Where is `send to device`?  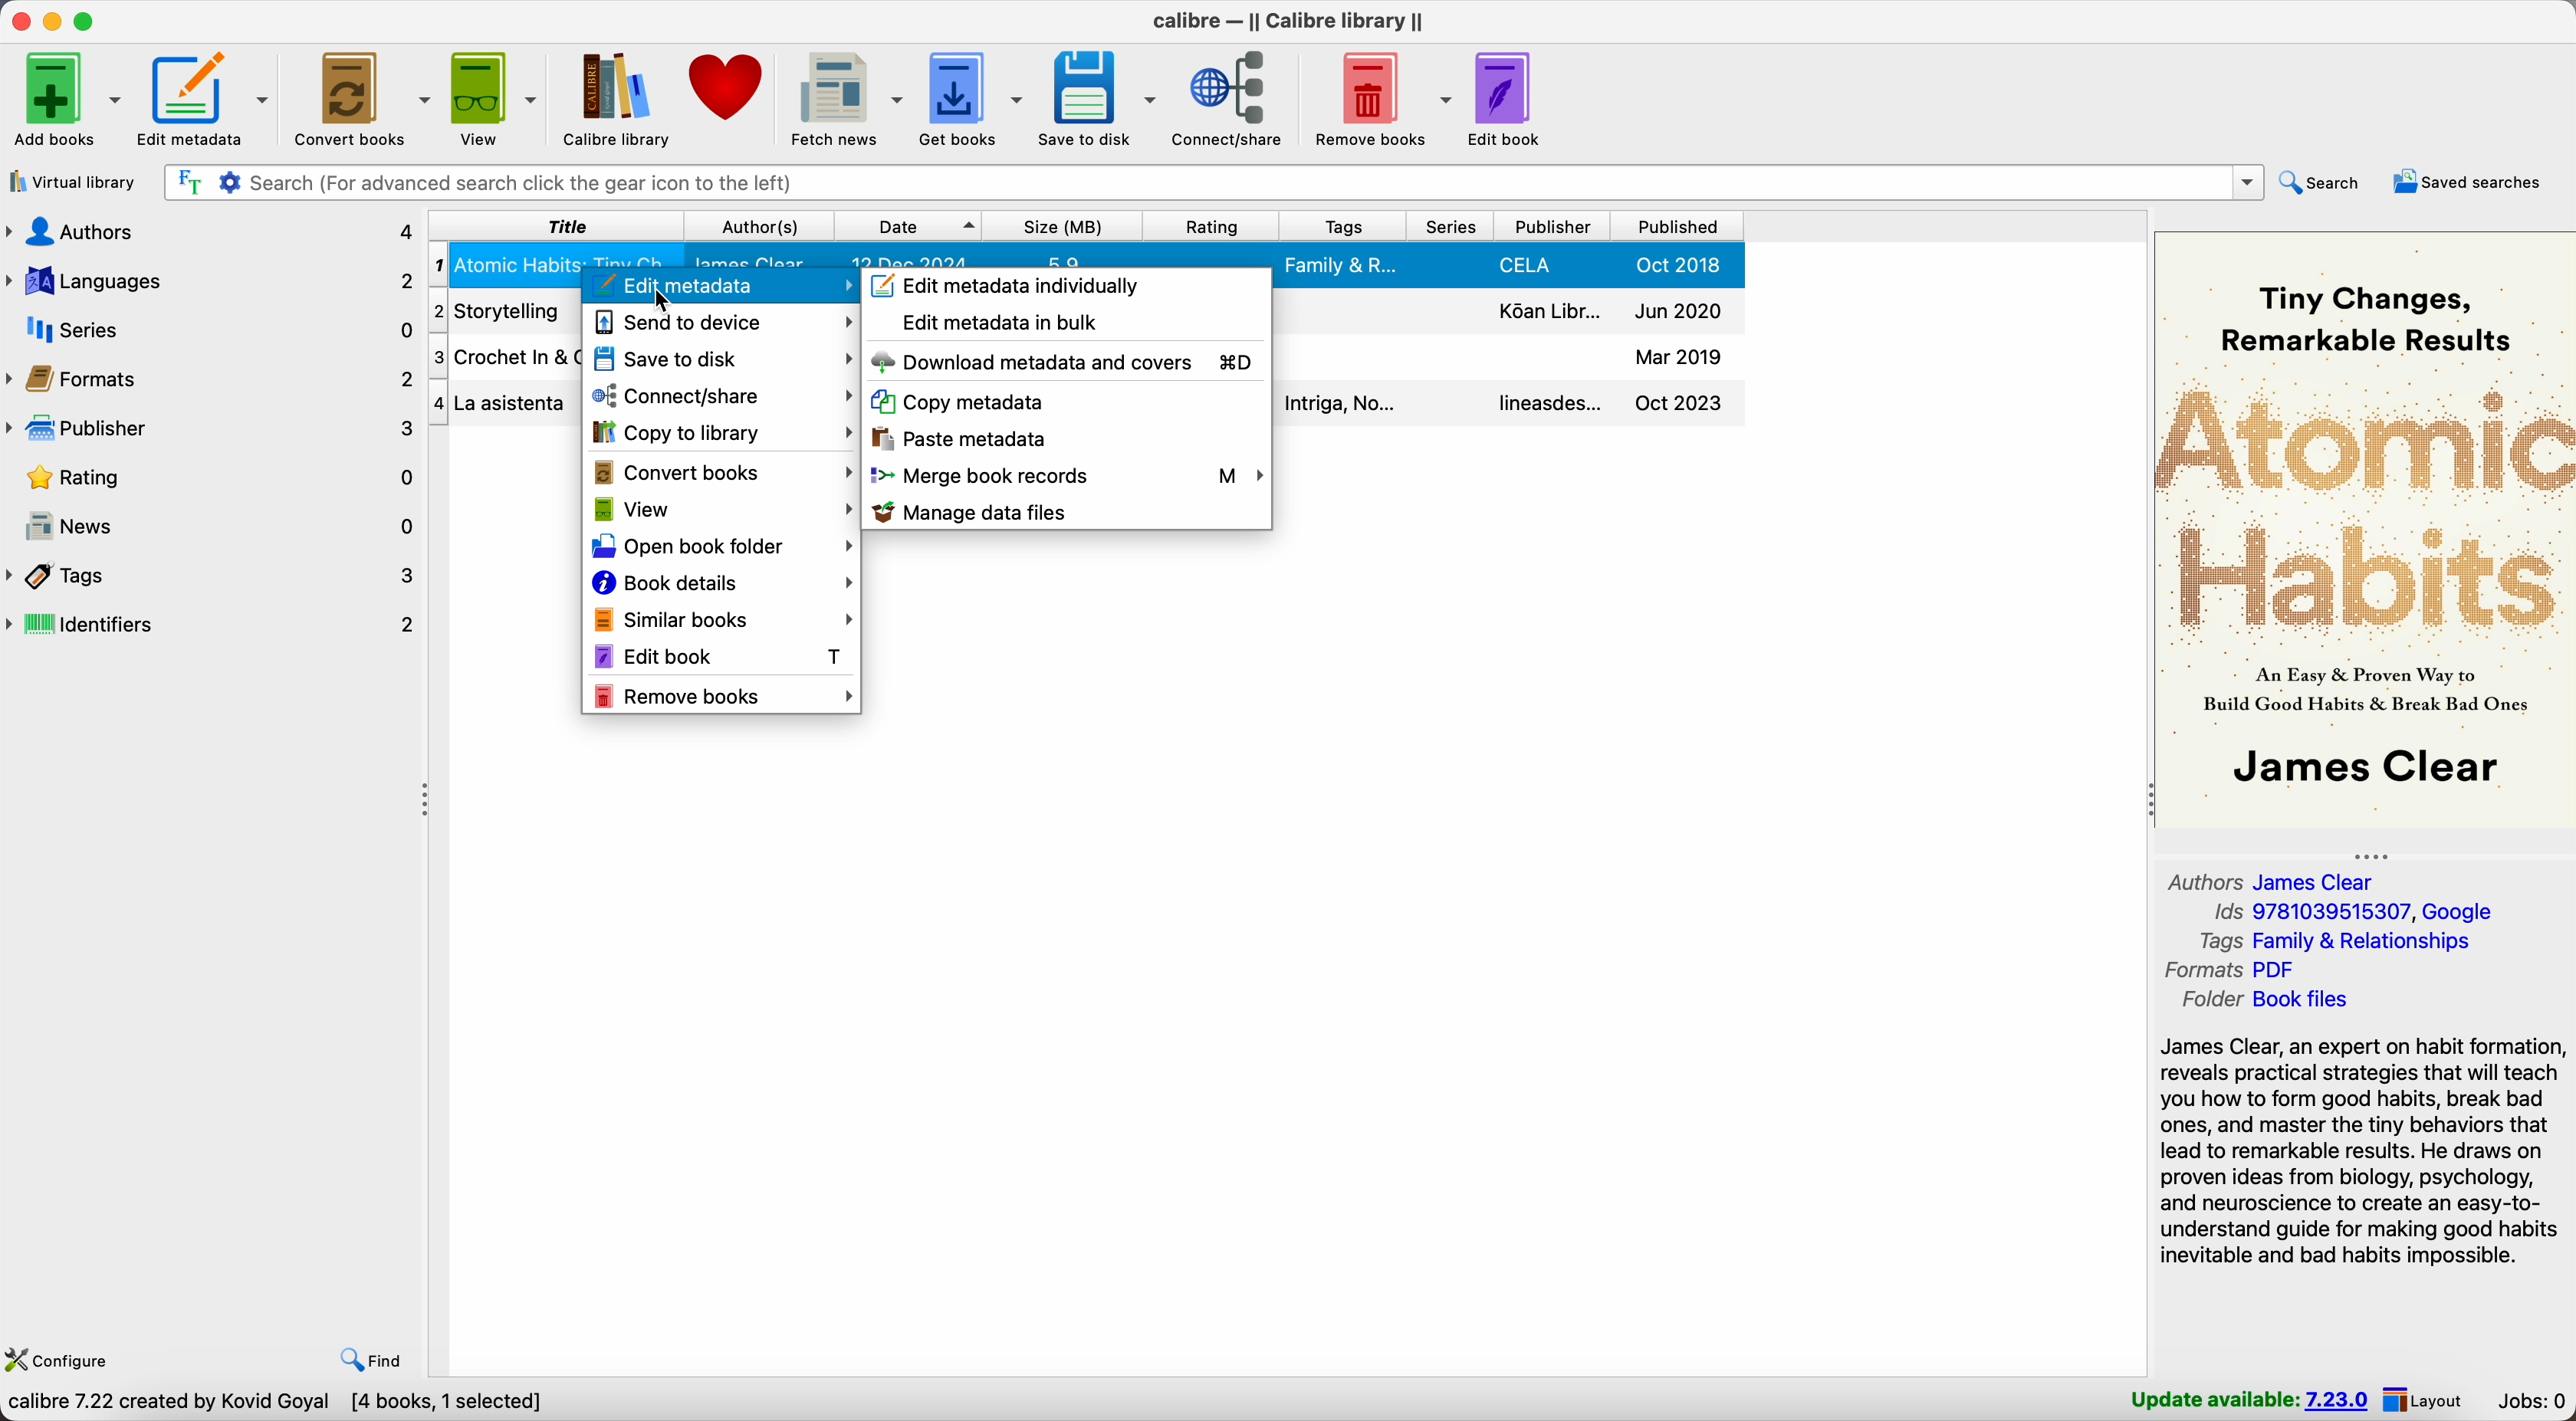
send to device is located at coordinates (726, 327).